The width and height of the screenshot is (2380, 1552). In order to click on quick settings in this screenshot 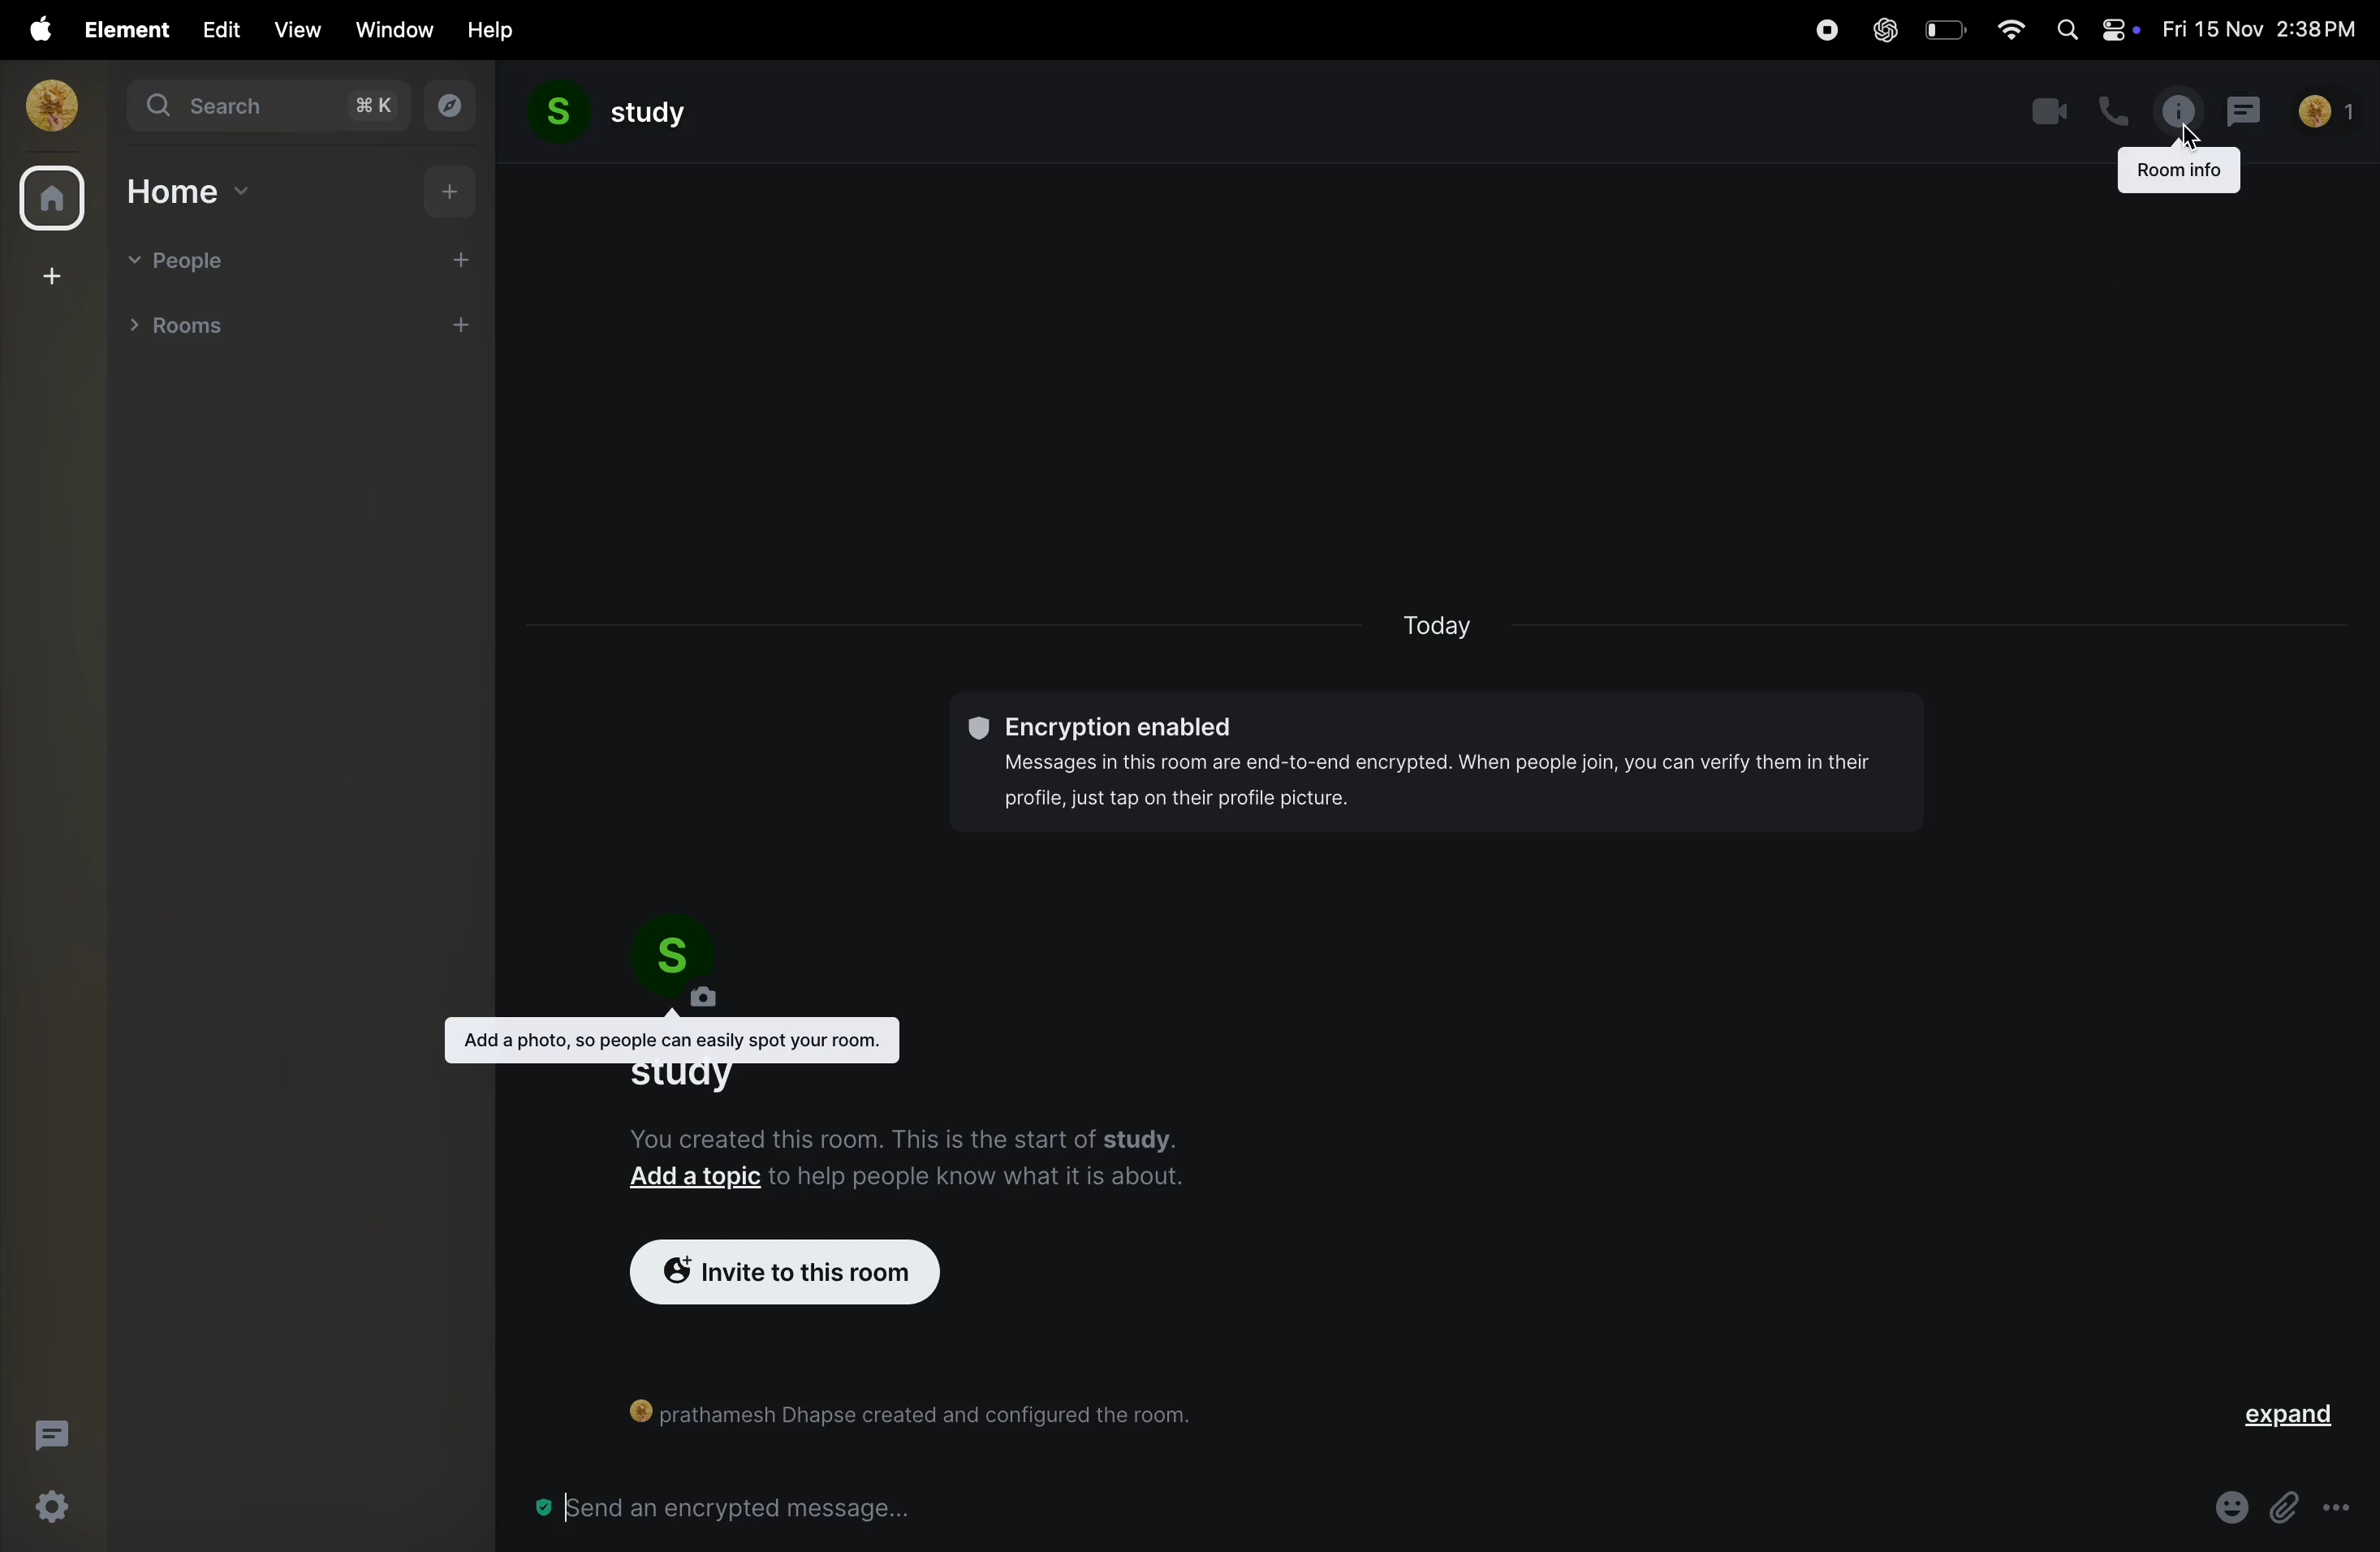, I will do `click(44, 1510)`.